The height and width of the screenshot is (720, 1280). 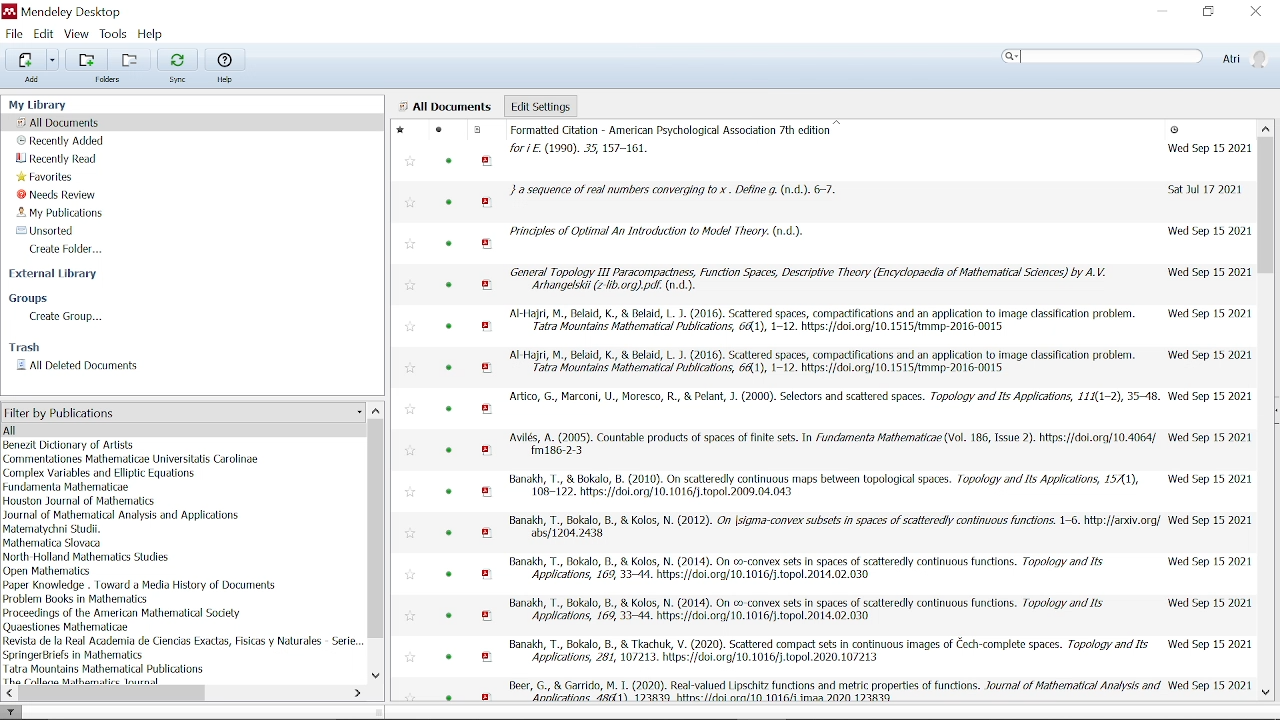 What do you see at coordinates (678, 140) in the screenshot?
I see `citation` at bounding box center [678, 140].